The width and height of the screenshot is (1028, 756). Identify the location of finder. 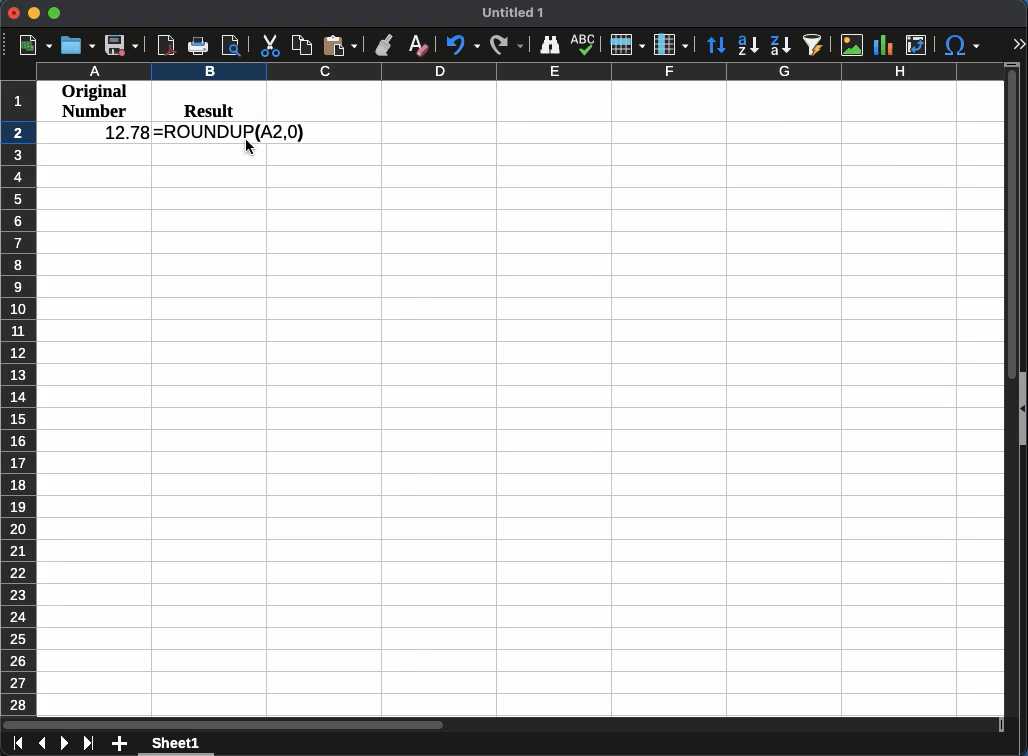
(550, 44).